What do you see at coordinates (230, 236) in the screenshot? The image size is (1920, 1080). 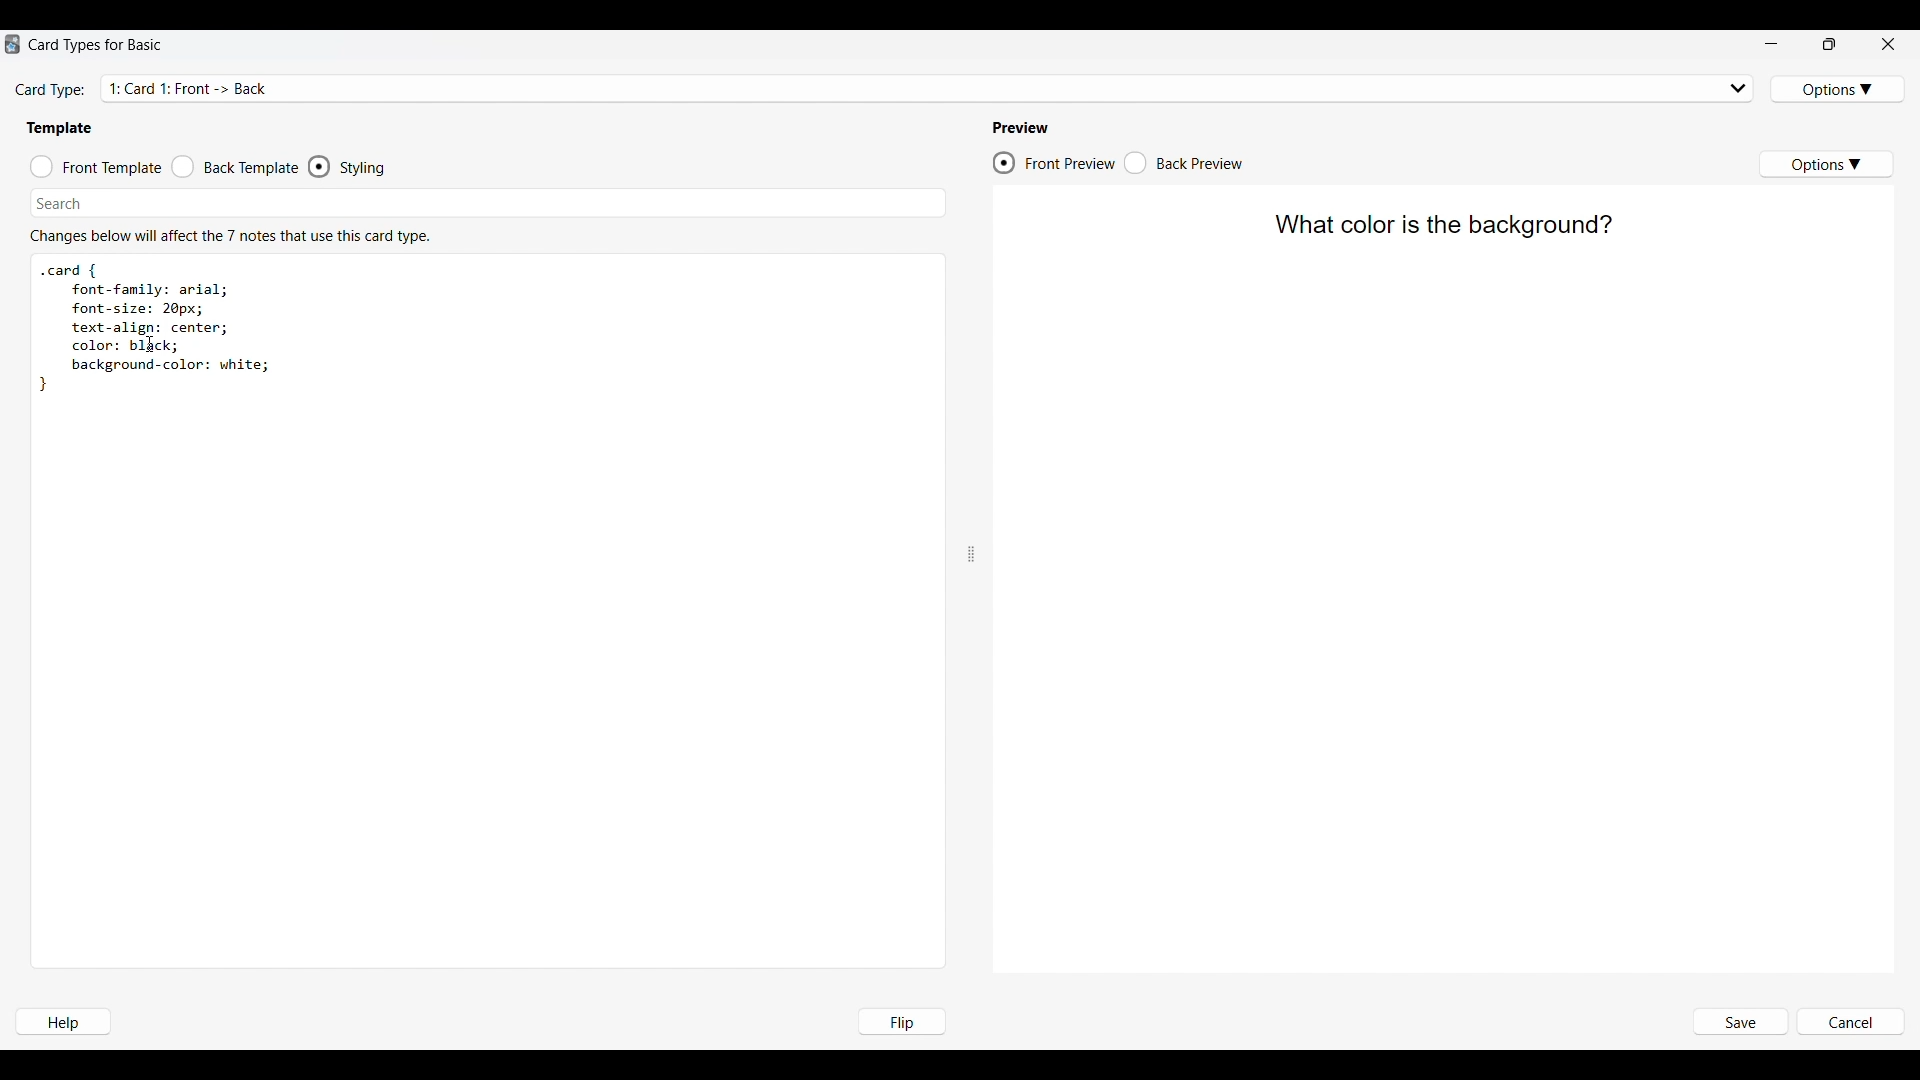 I see `Description of section` at bounding box center [230, 236].